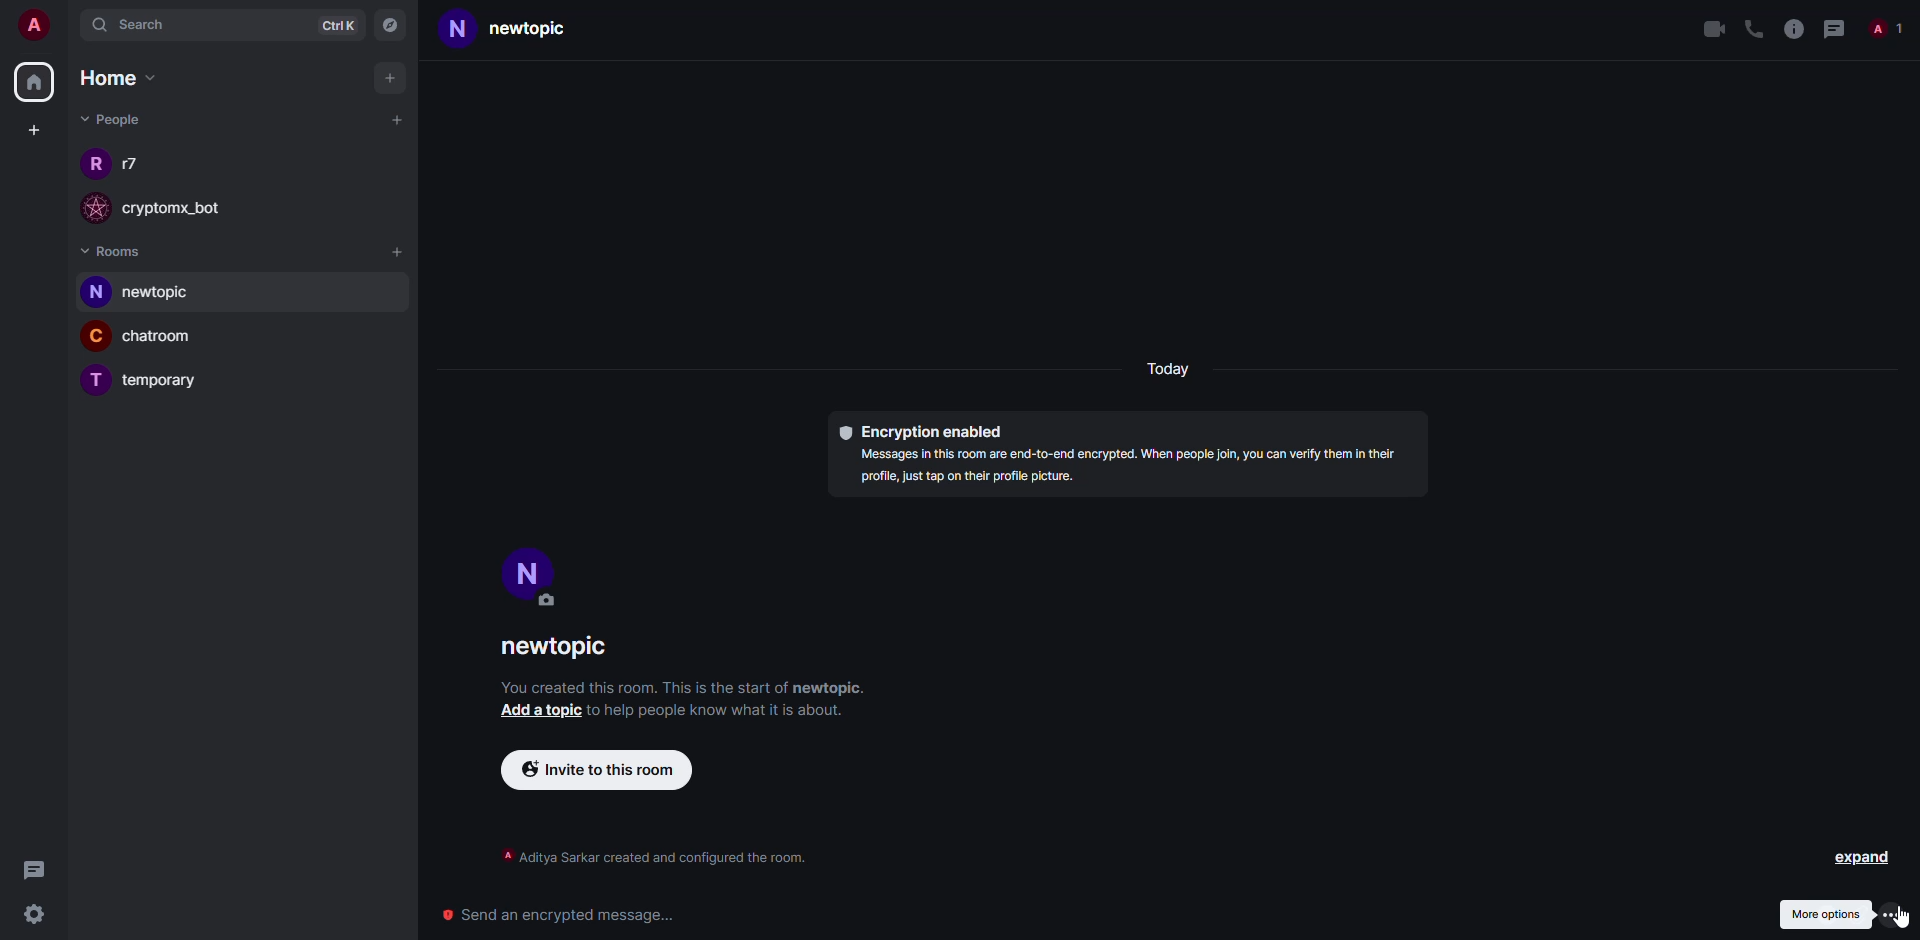 The image size is (1920, 940). What do you see at coordinates (545, 30) in the screenshot?
I see `room` at bounding box center [545, 30].